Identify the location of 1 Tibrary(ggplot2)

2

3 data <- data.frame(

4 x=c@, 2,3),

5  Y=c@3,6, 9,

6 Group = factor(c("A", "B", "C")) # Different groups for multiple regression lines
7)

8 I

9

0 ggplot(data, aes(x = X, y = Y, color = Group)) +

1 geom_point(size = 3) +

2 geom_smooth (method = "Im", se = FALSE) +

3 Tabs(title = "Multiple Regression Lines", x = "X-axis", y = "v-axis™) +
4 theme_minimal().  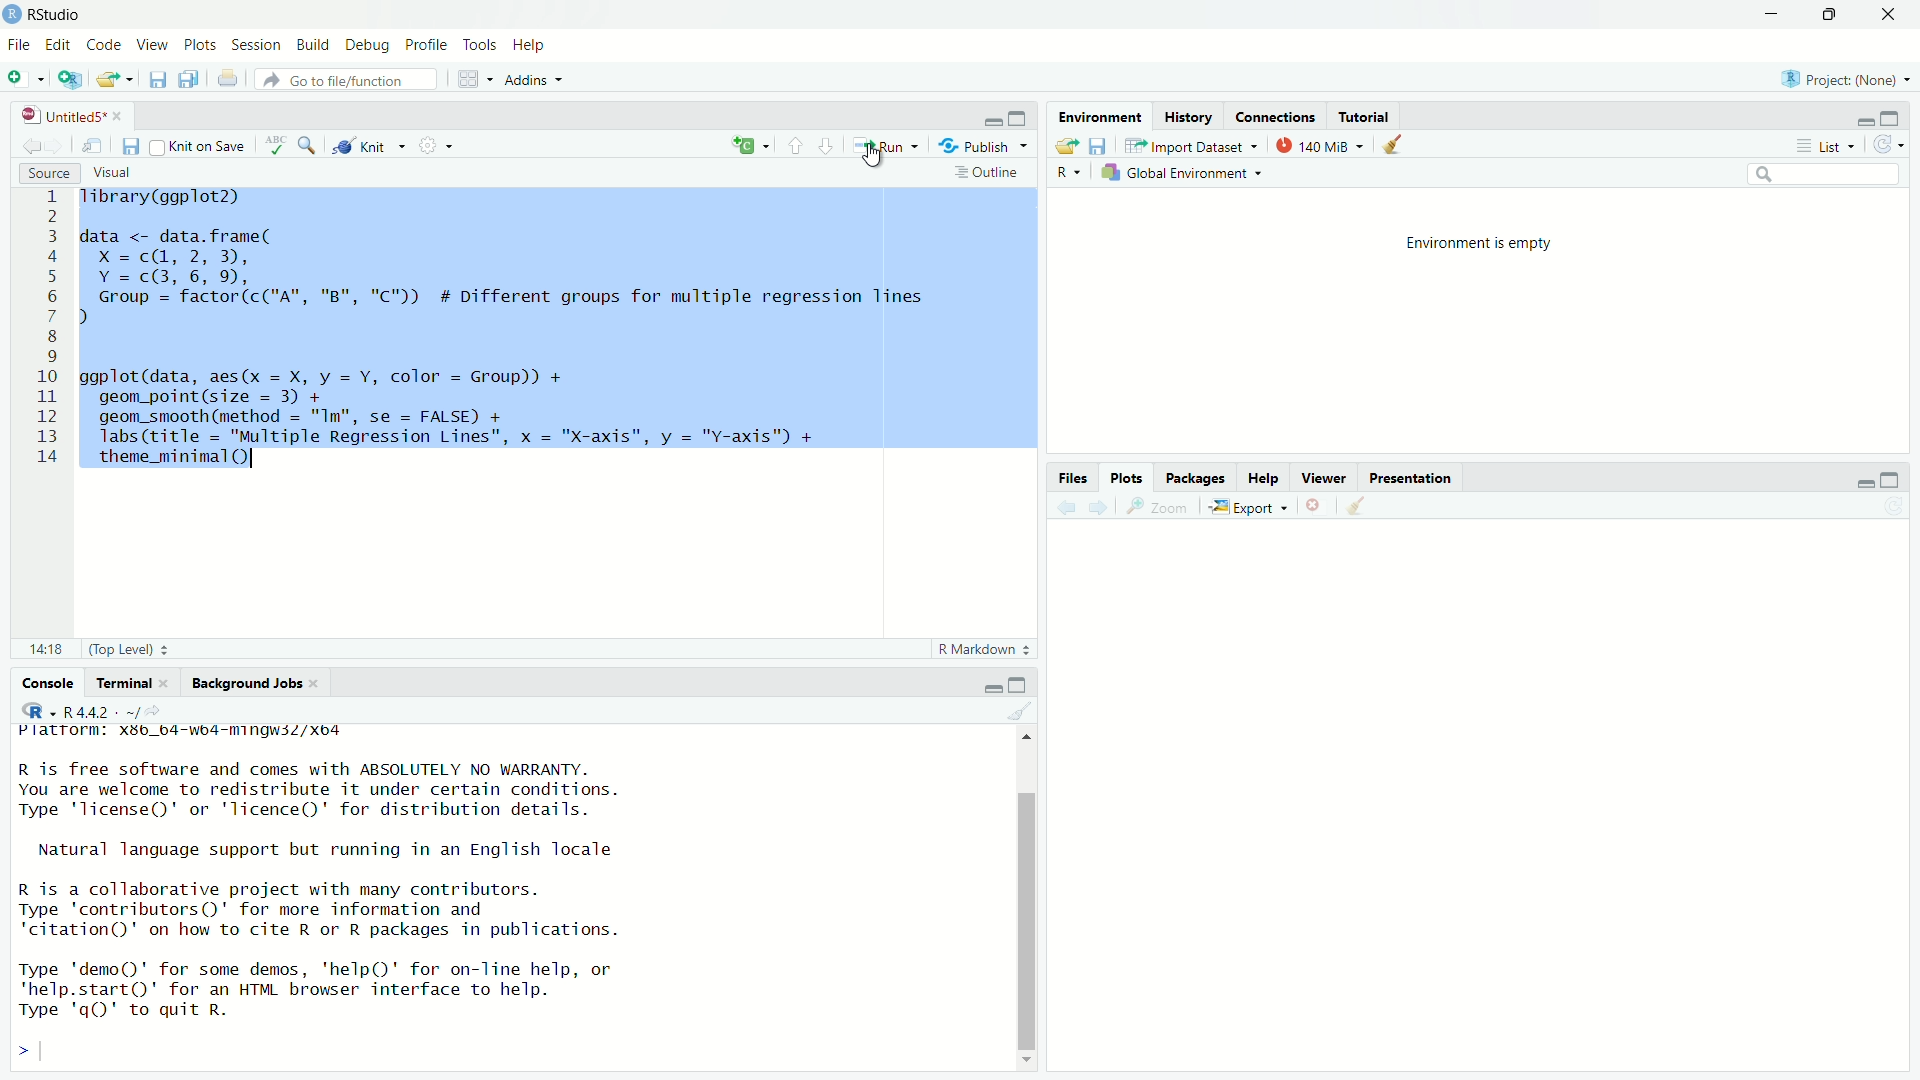
(536, 329).